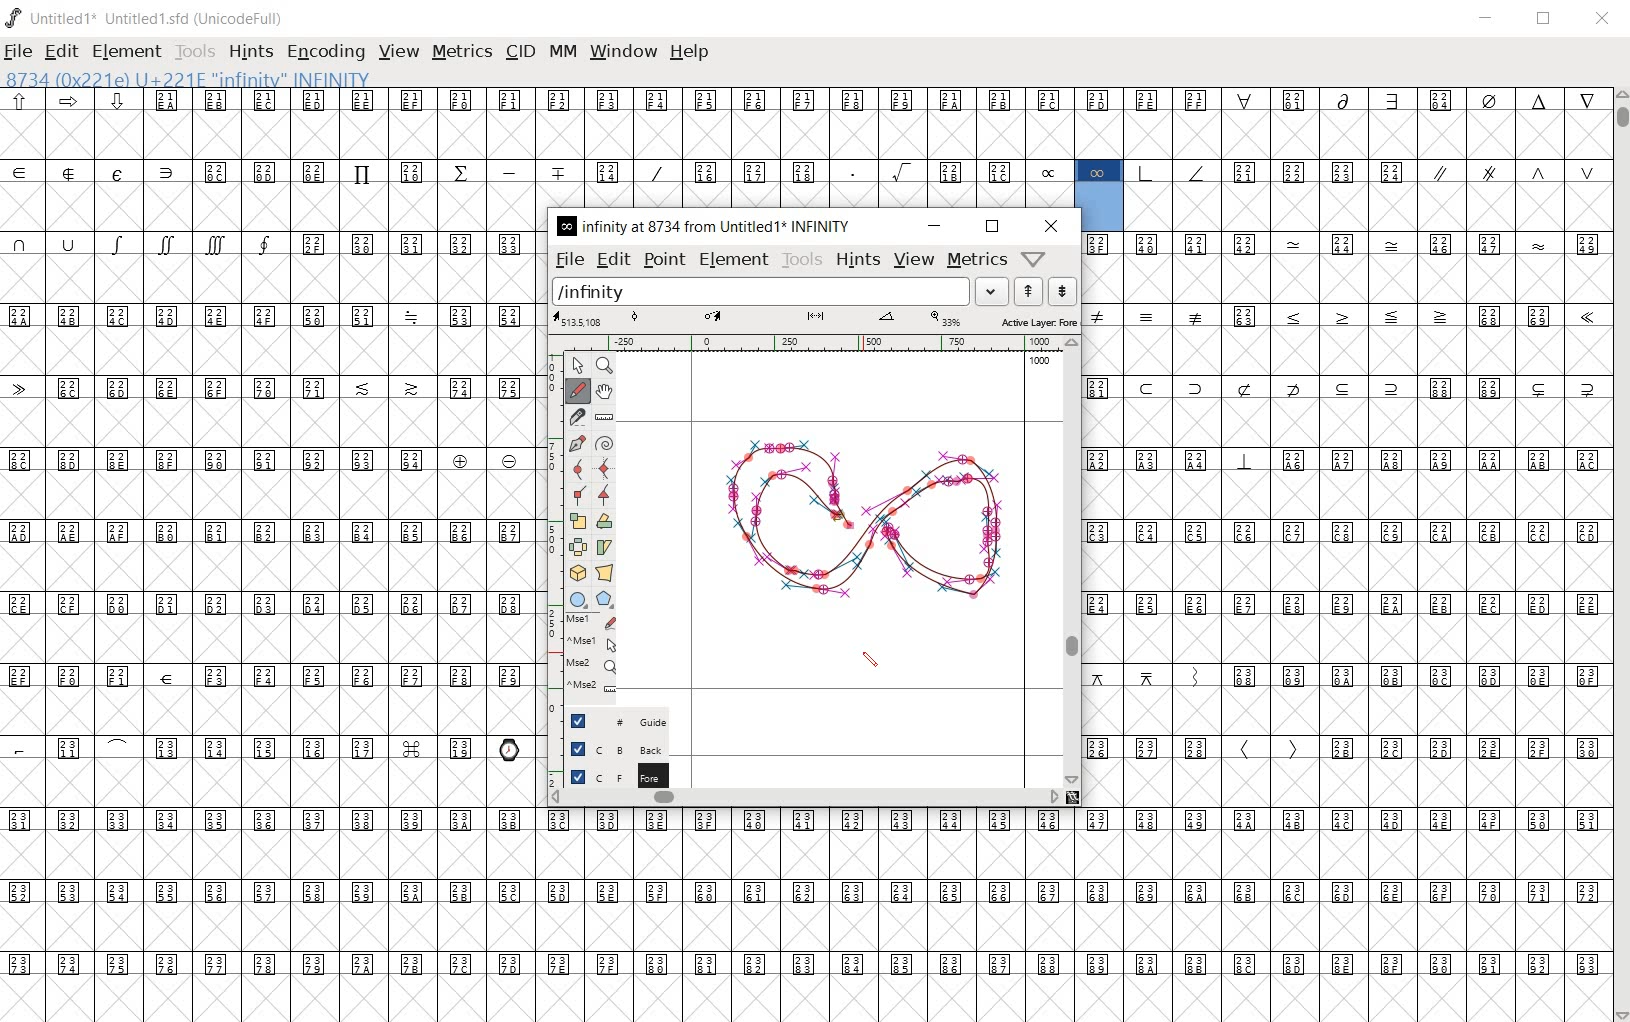  What do you see at coordinates (275, 421) in the screenshot?
I see `empty glyph slots` at bounding box center [275, 421].